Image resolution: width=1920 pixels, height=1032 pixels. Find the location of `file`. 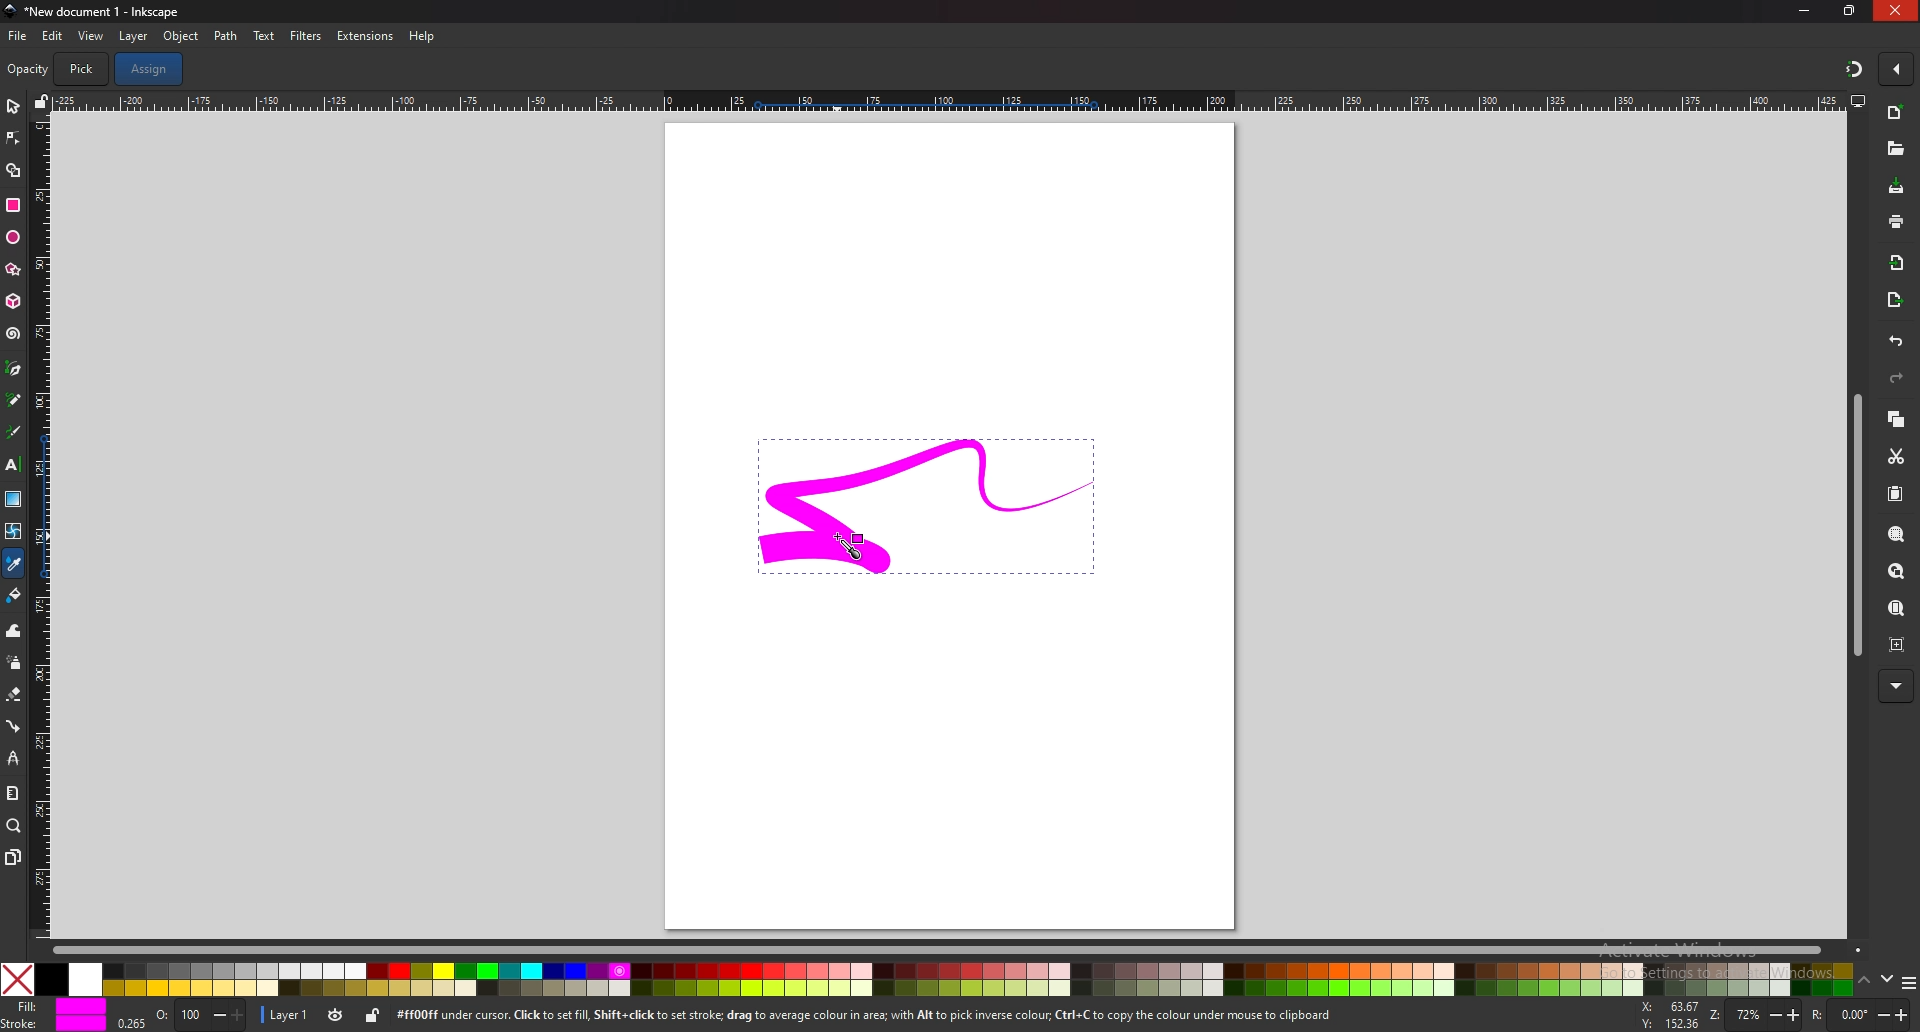

file is located at coordinates (18, 37).